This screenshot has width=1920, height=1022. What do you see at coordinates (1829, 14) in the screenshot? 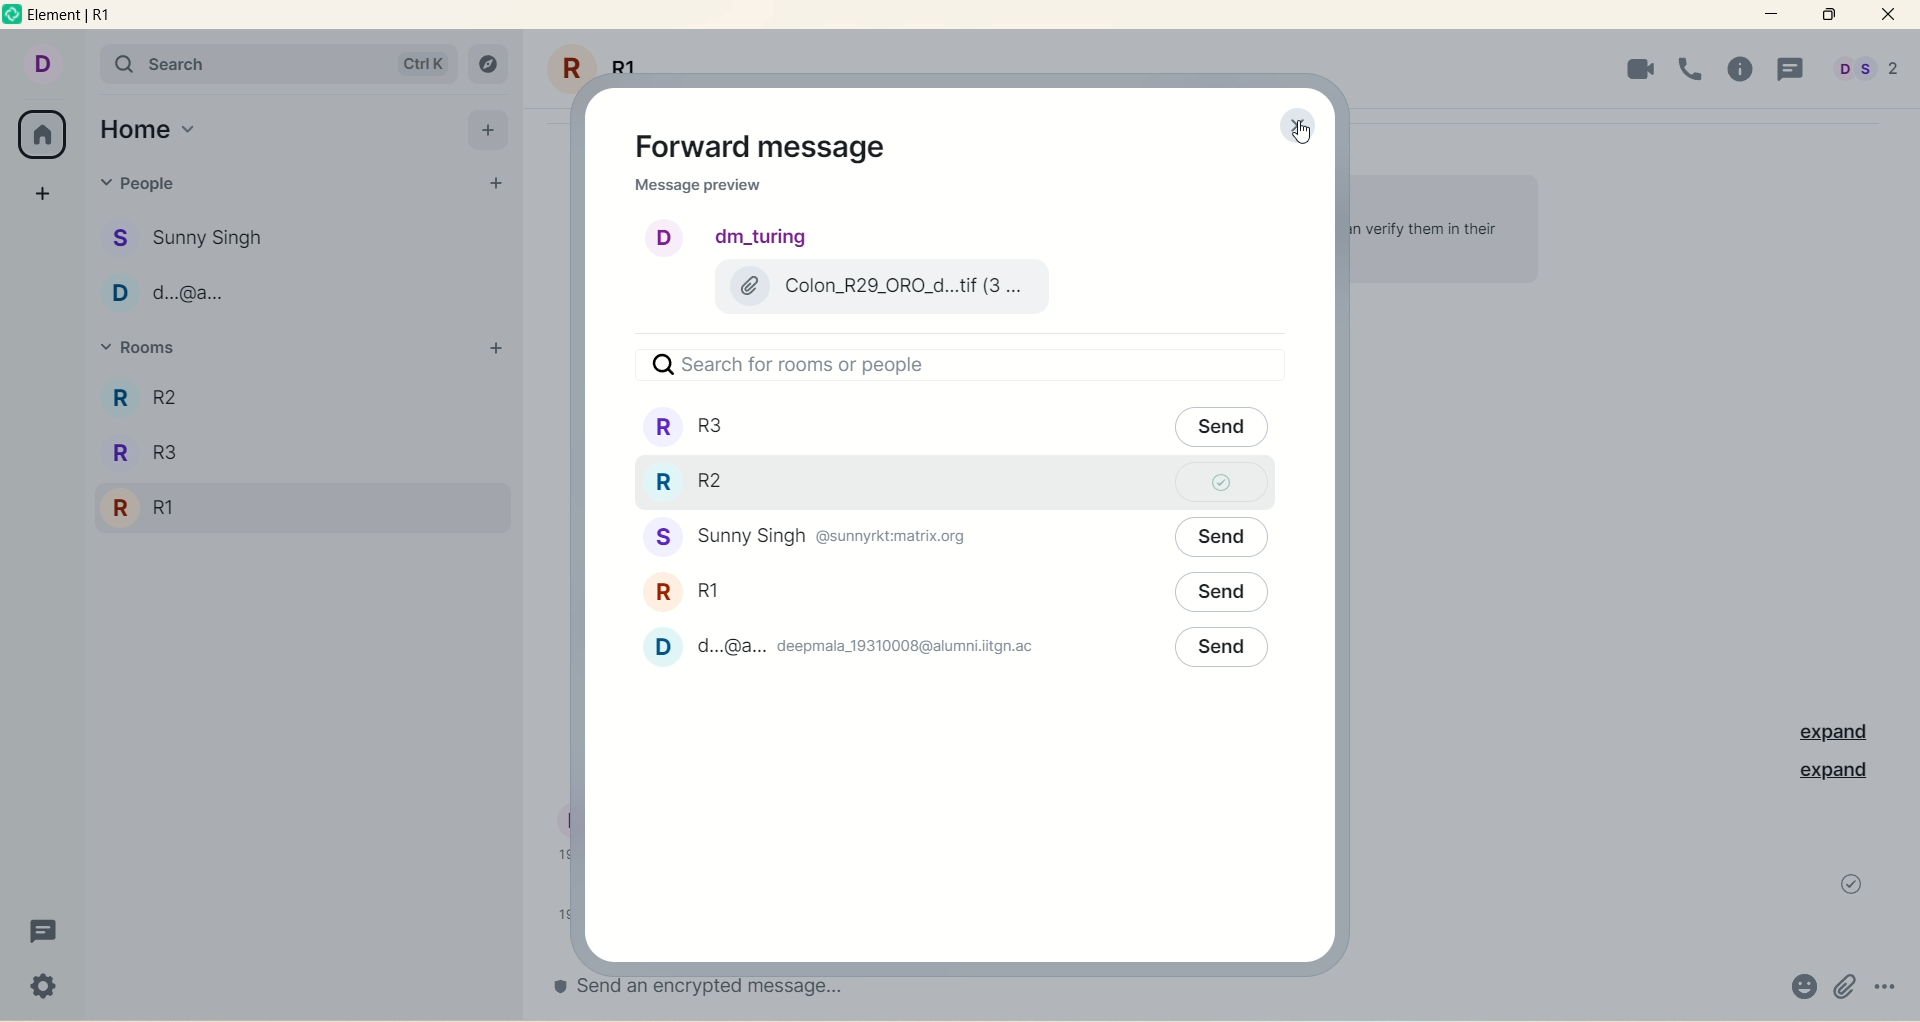
I see `maximize` at bounding box center [1829, 14].